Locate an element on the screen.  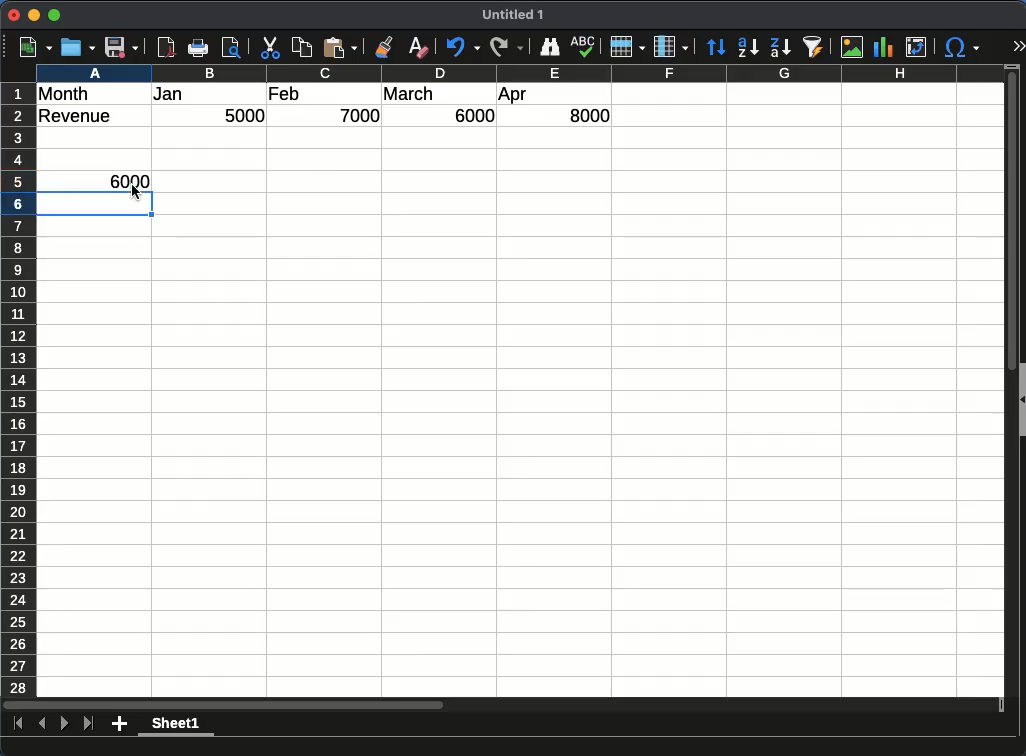
sheet1 is located at coordinates (176, 725).